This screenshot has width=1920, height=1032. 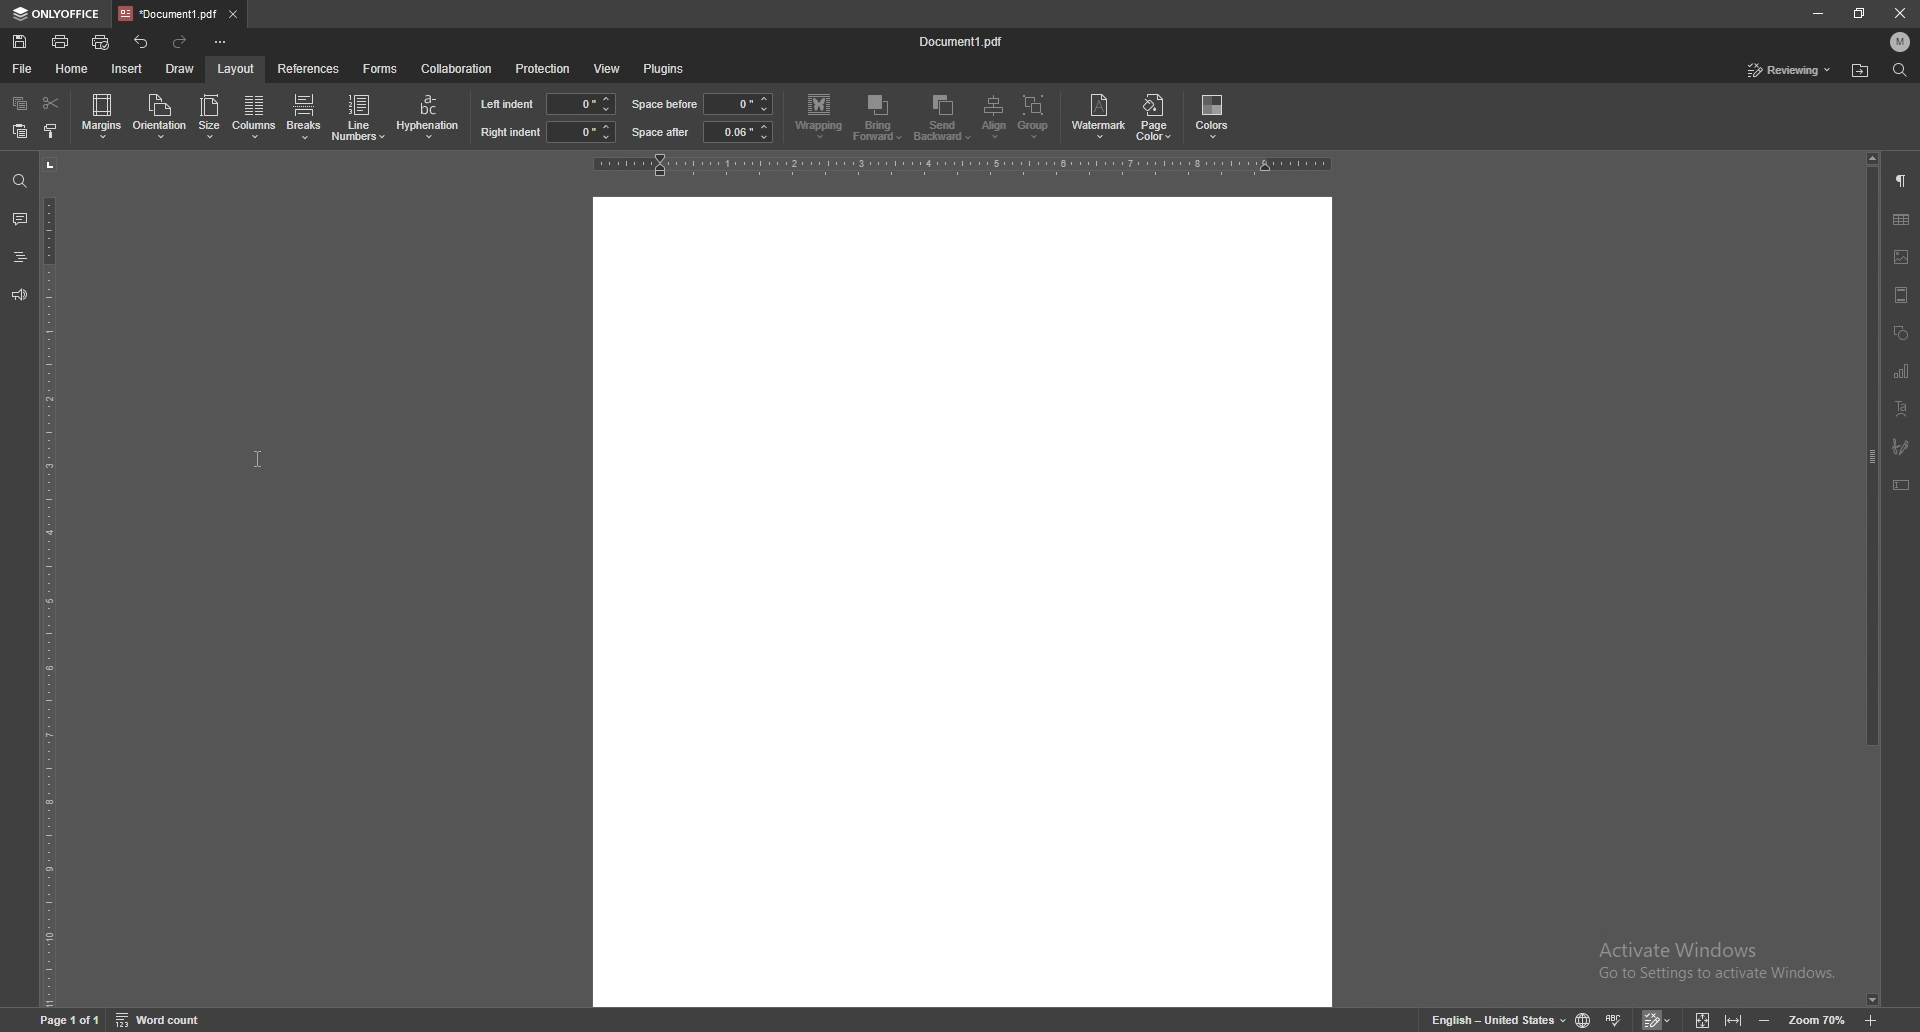 What do you see at coordinates (1904, 371) in the screenshot?
I see `chart` at bounding box center [1904, 371].